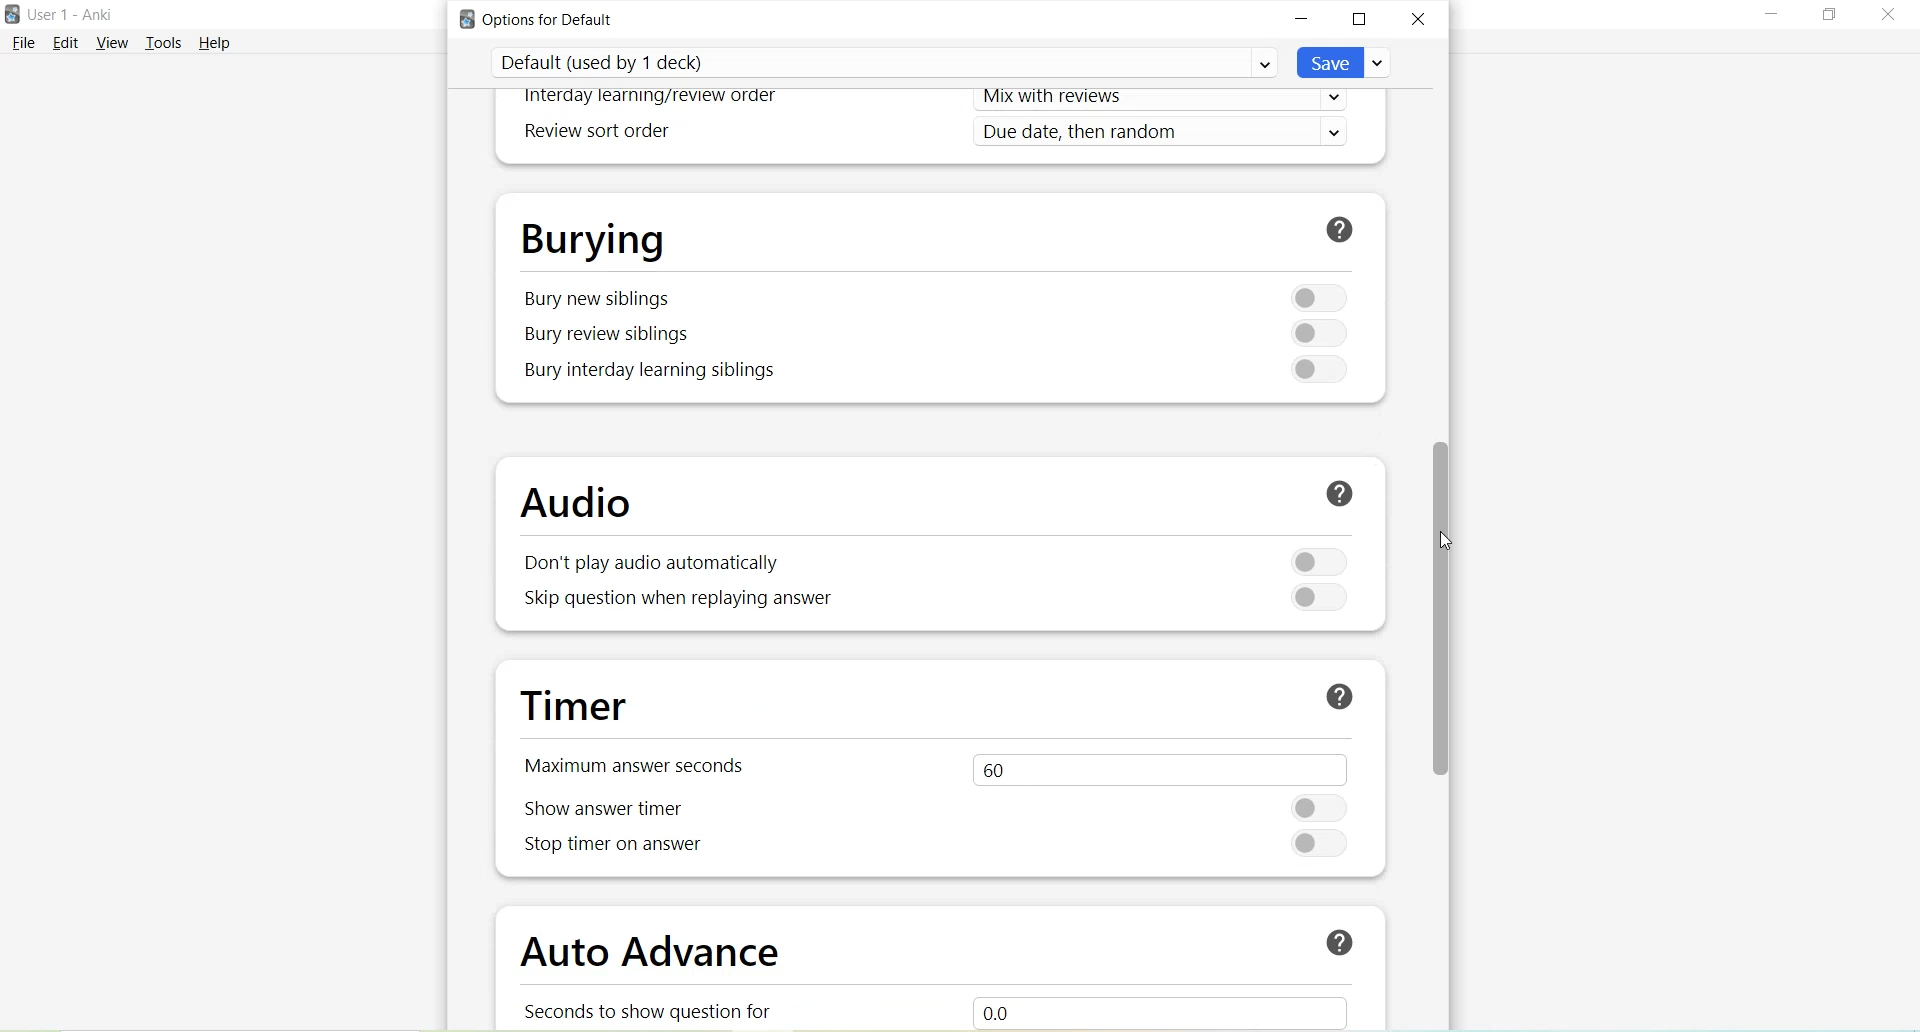 The height and width of the screenshot is (1032, 1920). What do you see at coordinates (1360, 21) in the screenshot?
I see `Maximize` at bounding box center [1360, 21].